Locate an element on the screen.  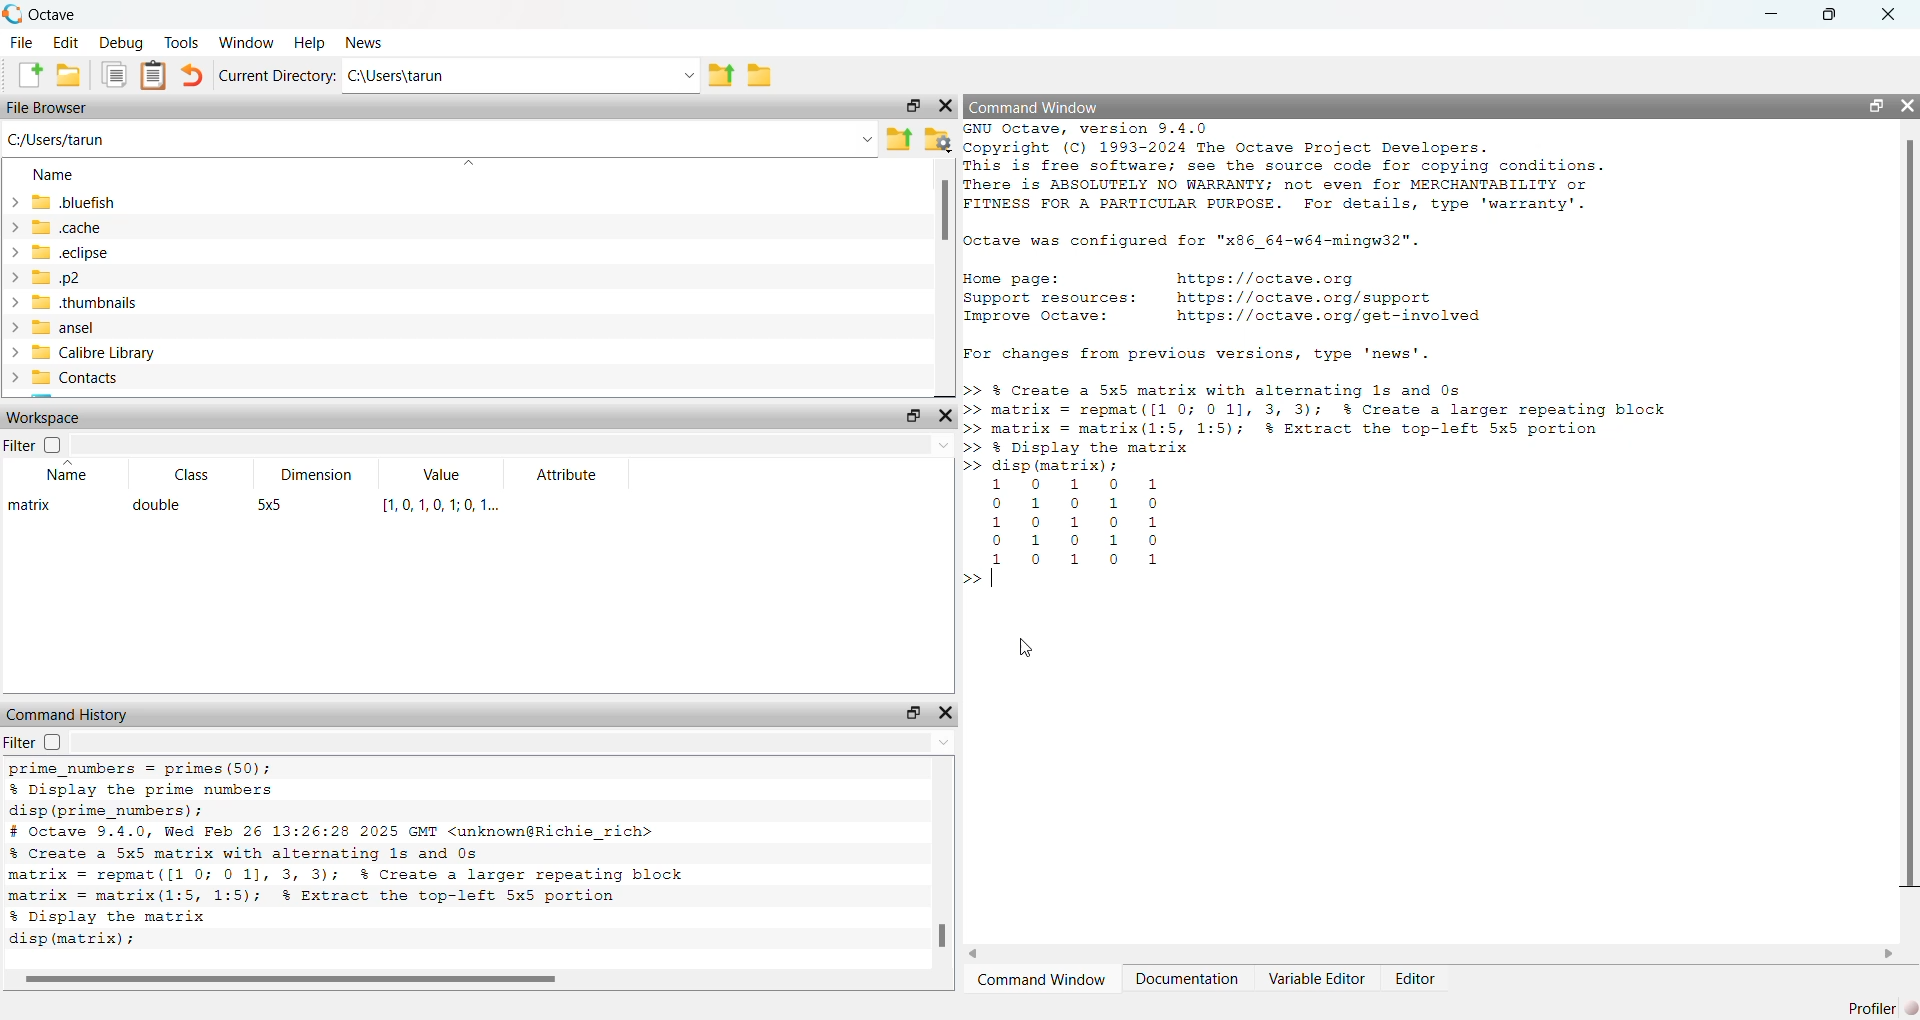
folder settings is located at coordinates (938, 141).